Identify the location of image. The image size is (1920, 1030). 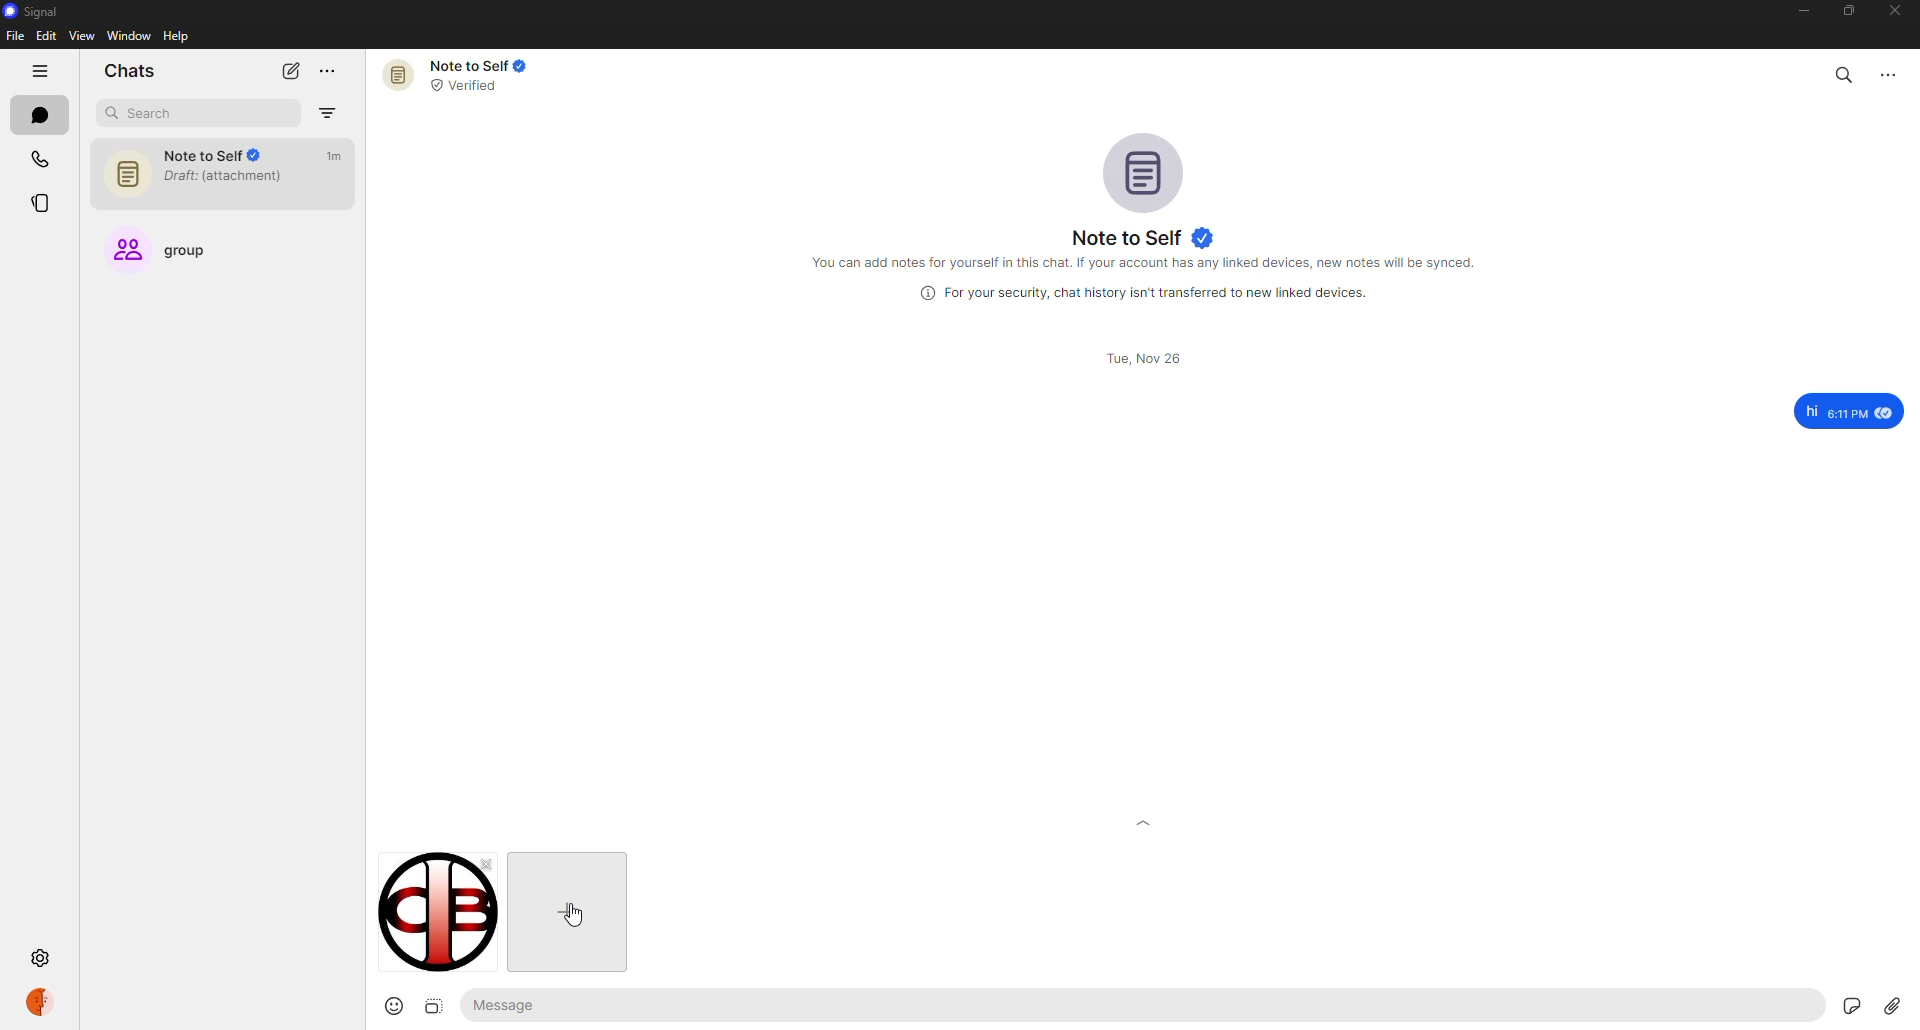
(440, 923).